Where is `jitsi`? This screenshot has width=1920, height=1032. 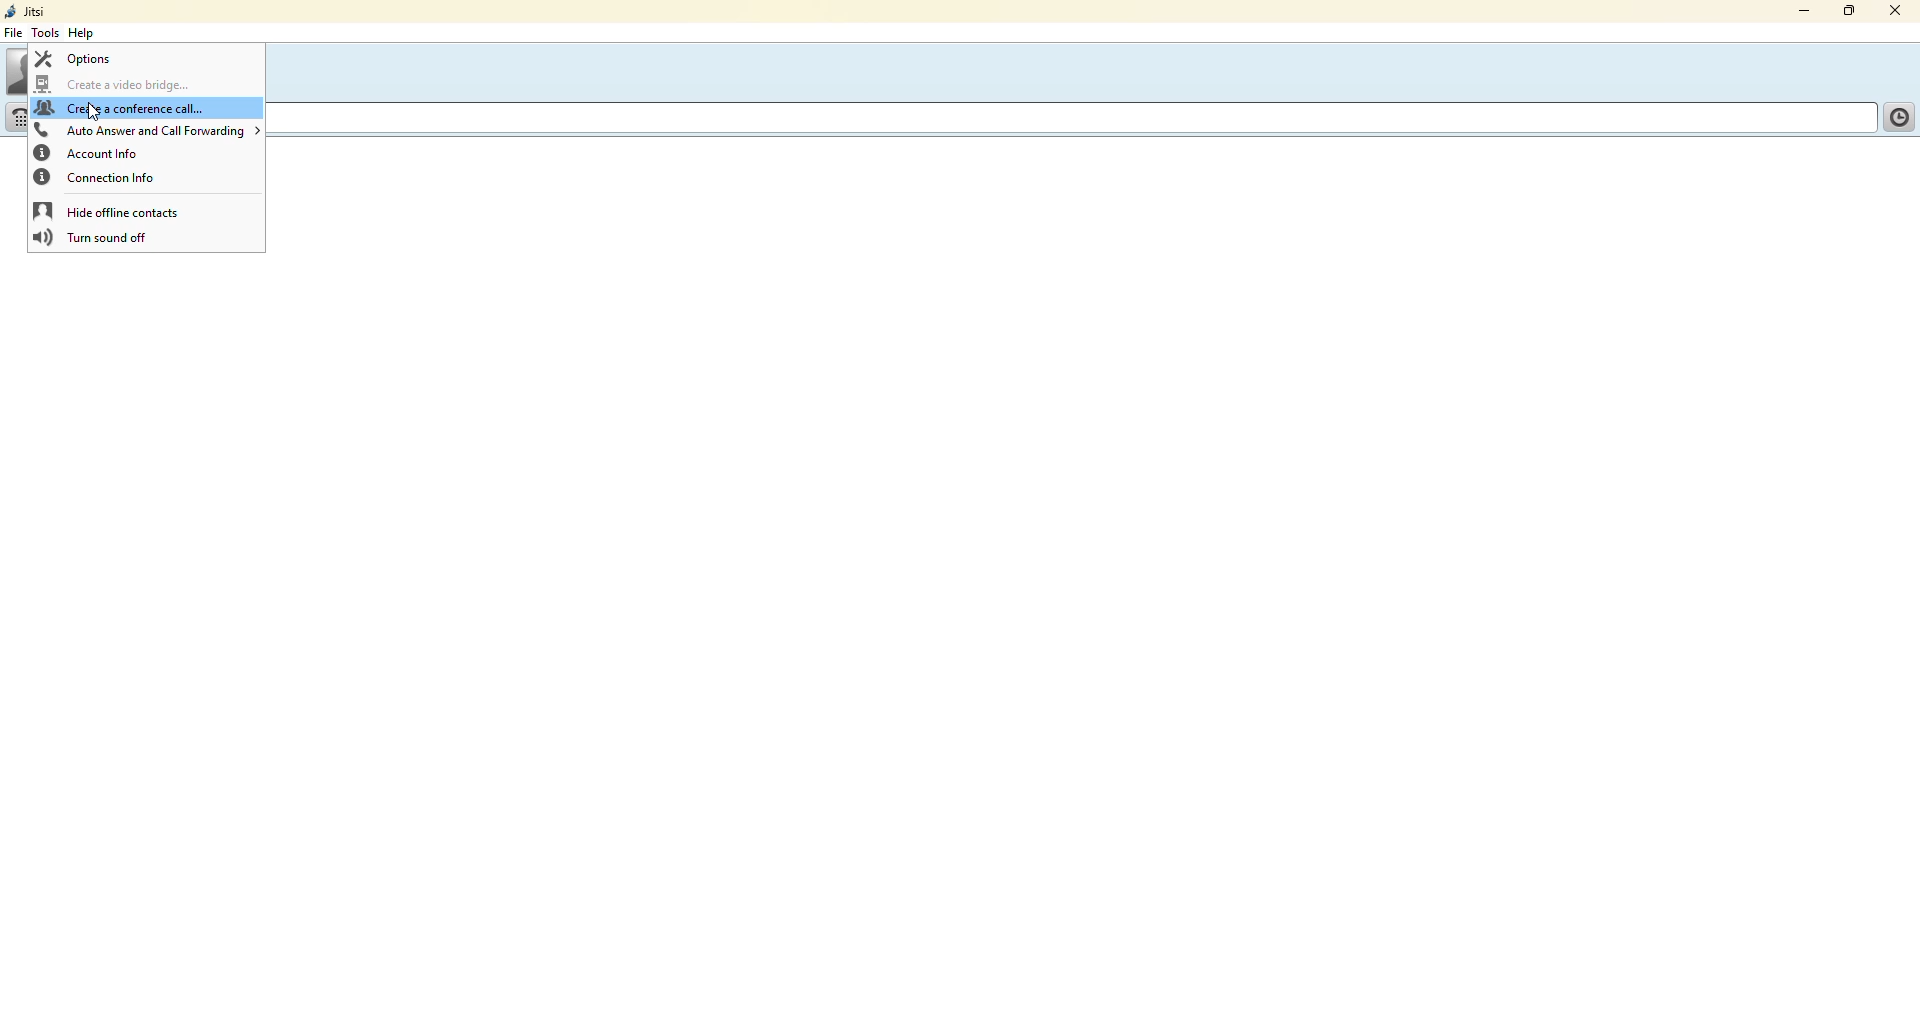
jitsi is located at coordinates (28, 11).